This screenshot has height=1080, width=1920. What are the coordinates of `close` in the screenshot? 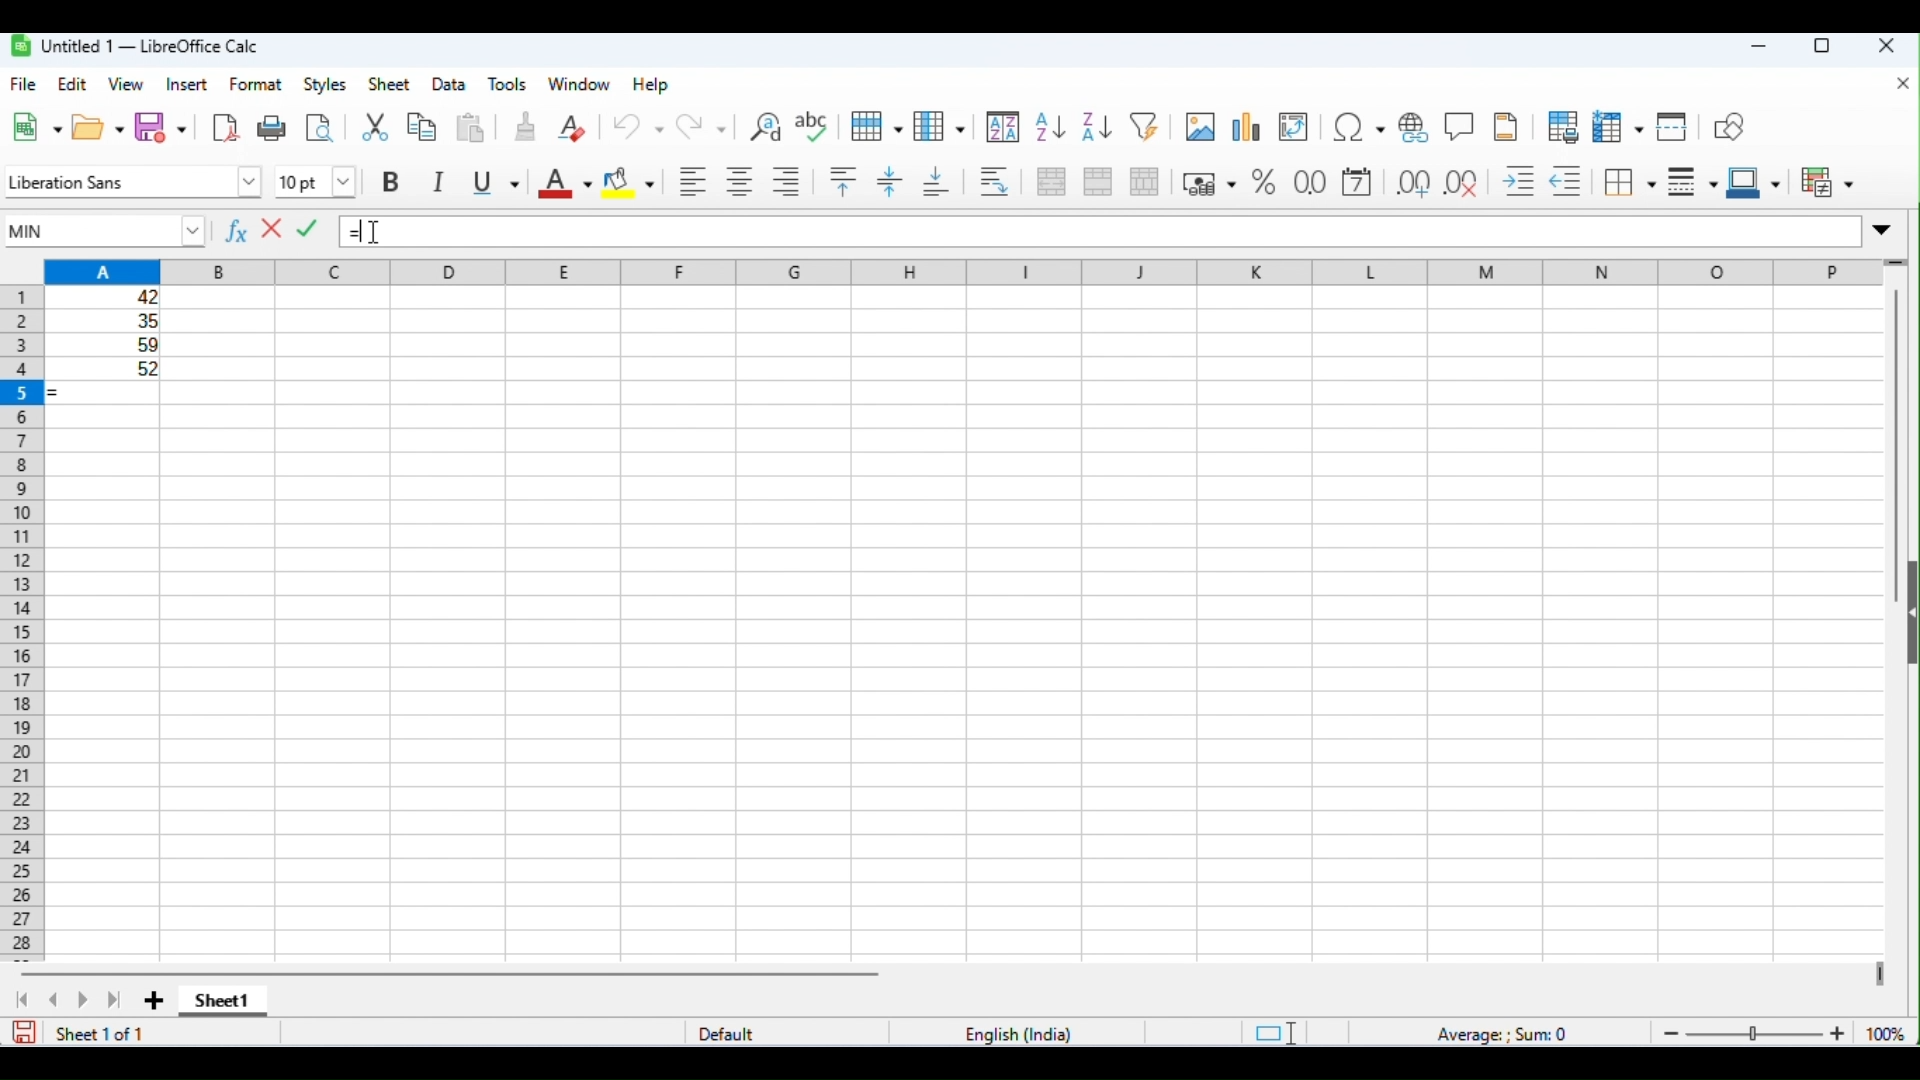 It's located at (1903, 85).